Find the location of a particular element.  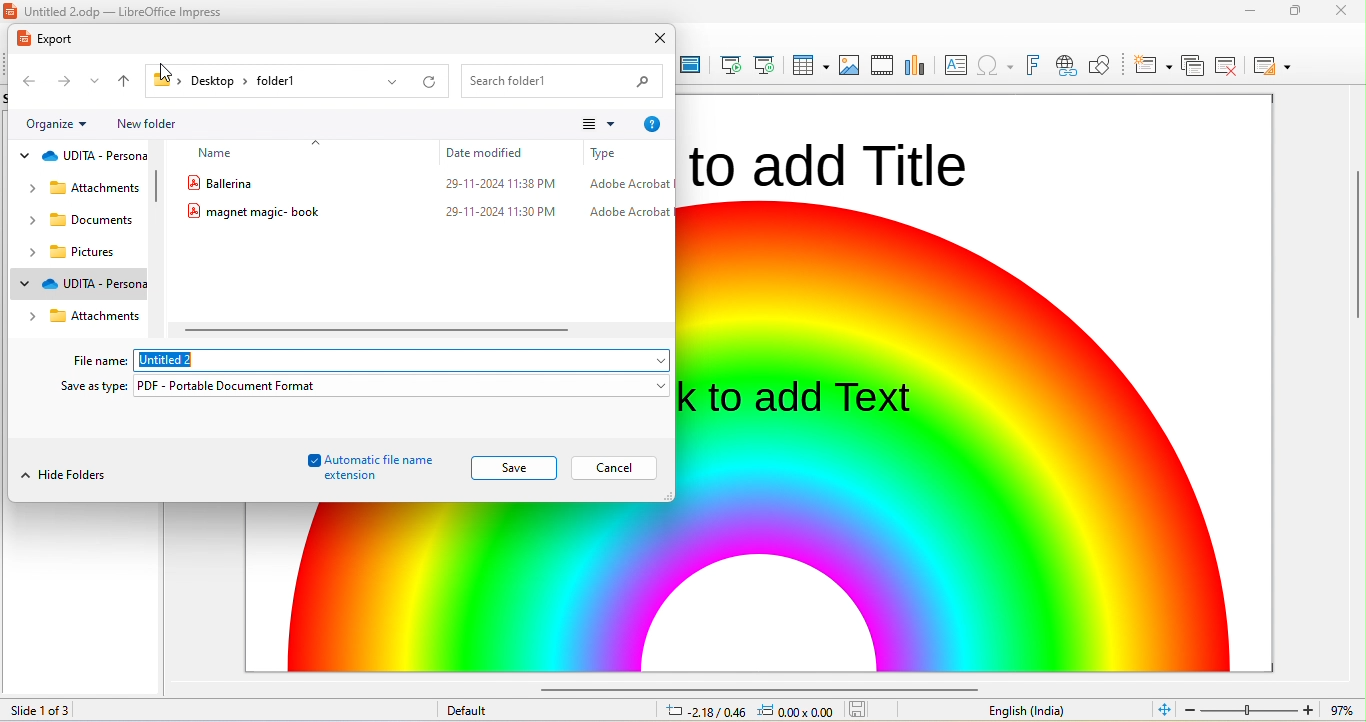

master slide is located at coordinates (690, 65).